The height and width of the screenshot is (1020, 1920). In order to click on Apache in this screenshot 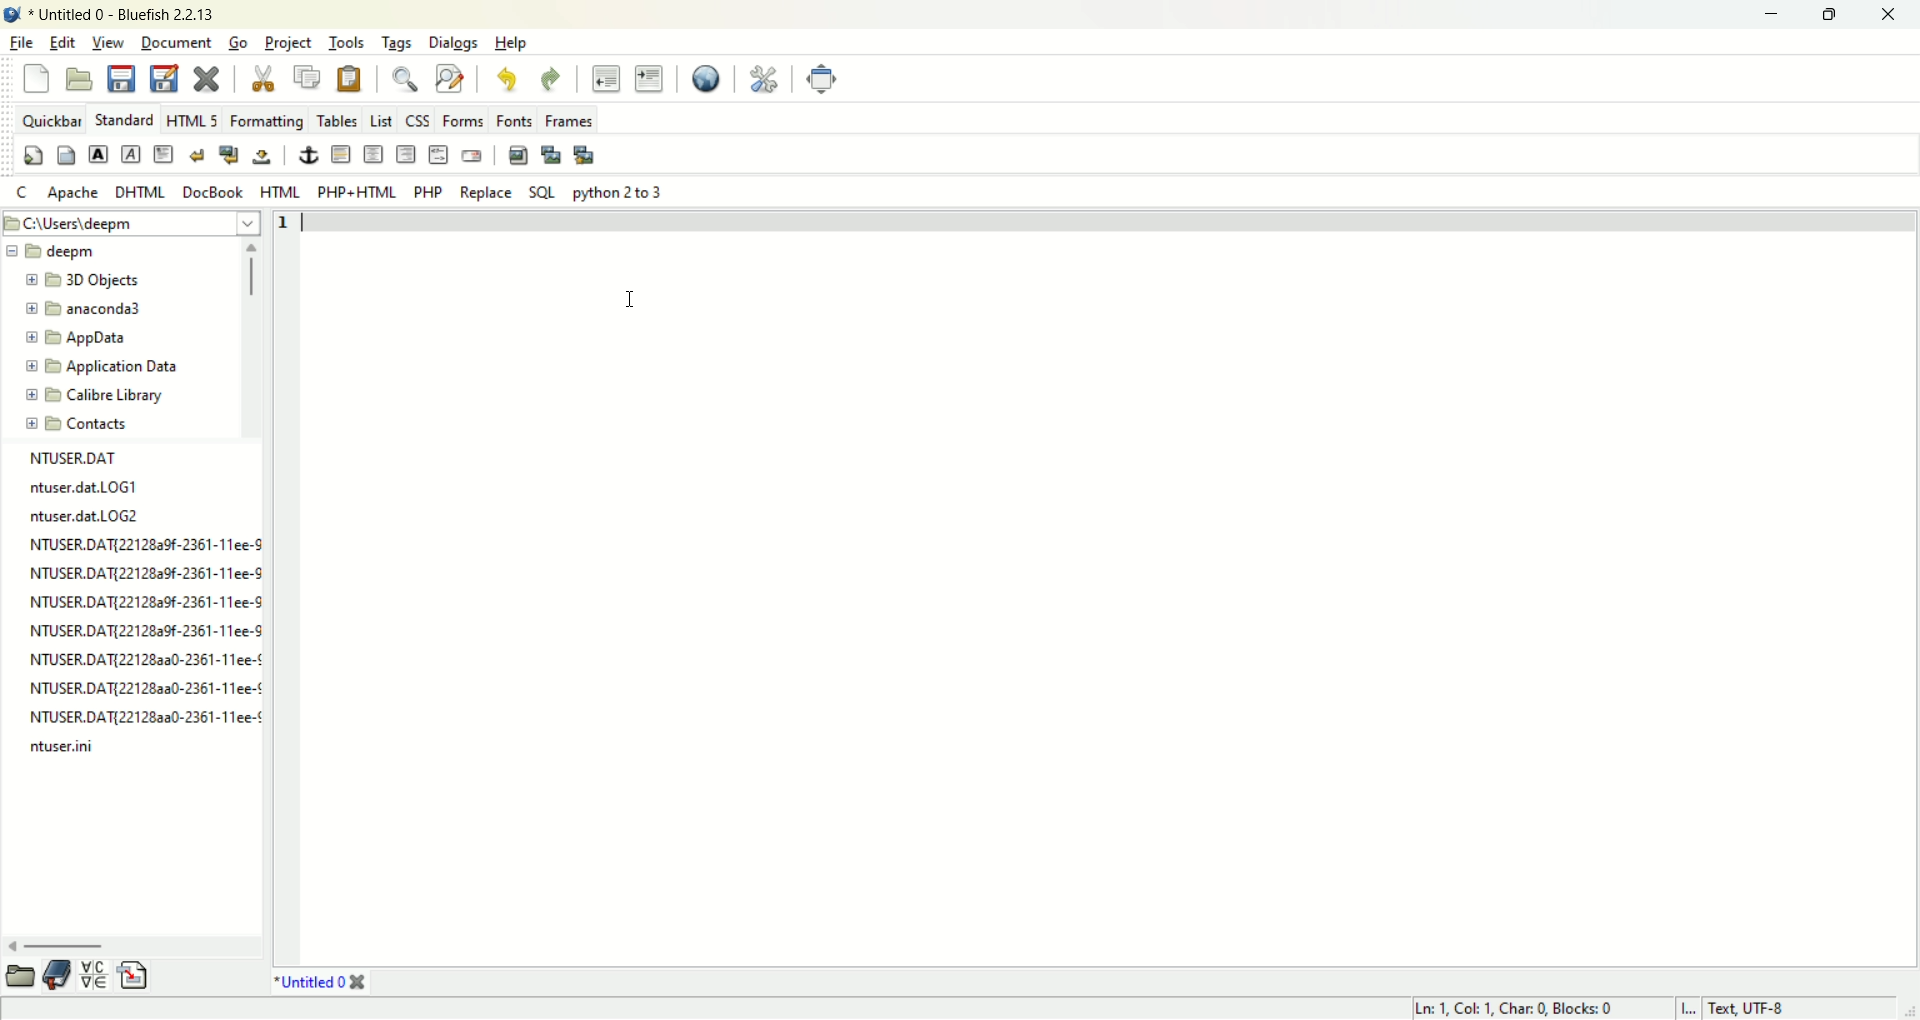, I will do `click(73, 192)`.